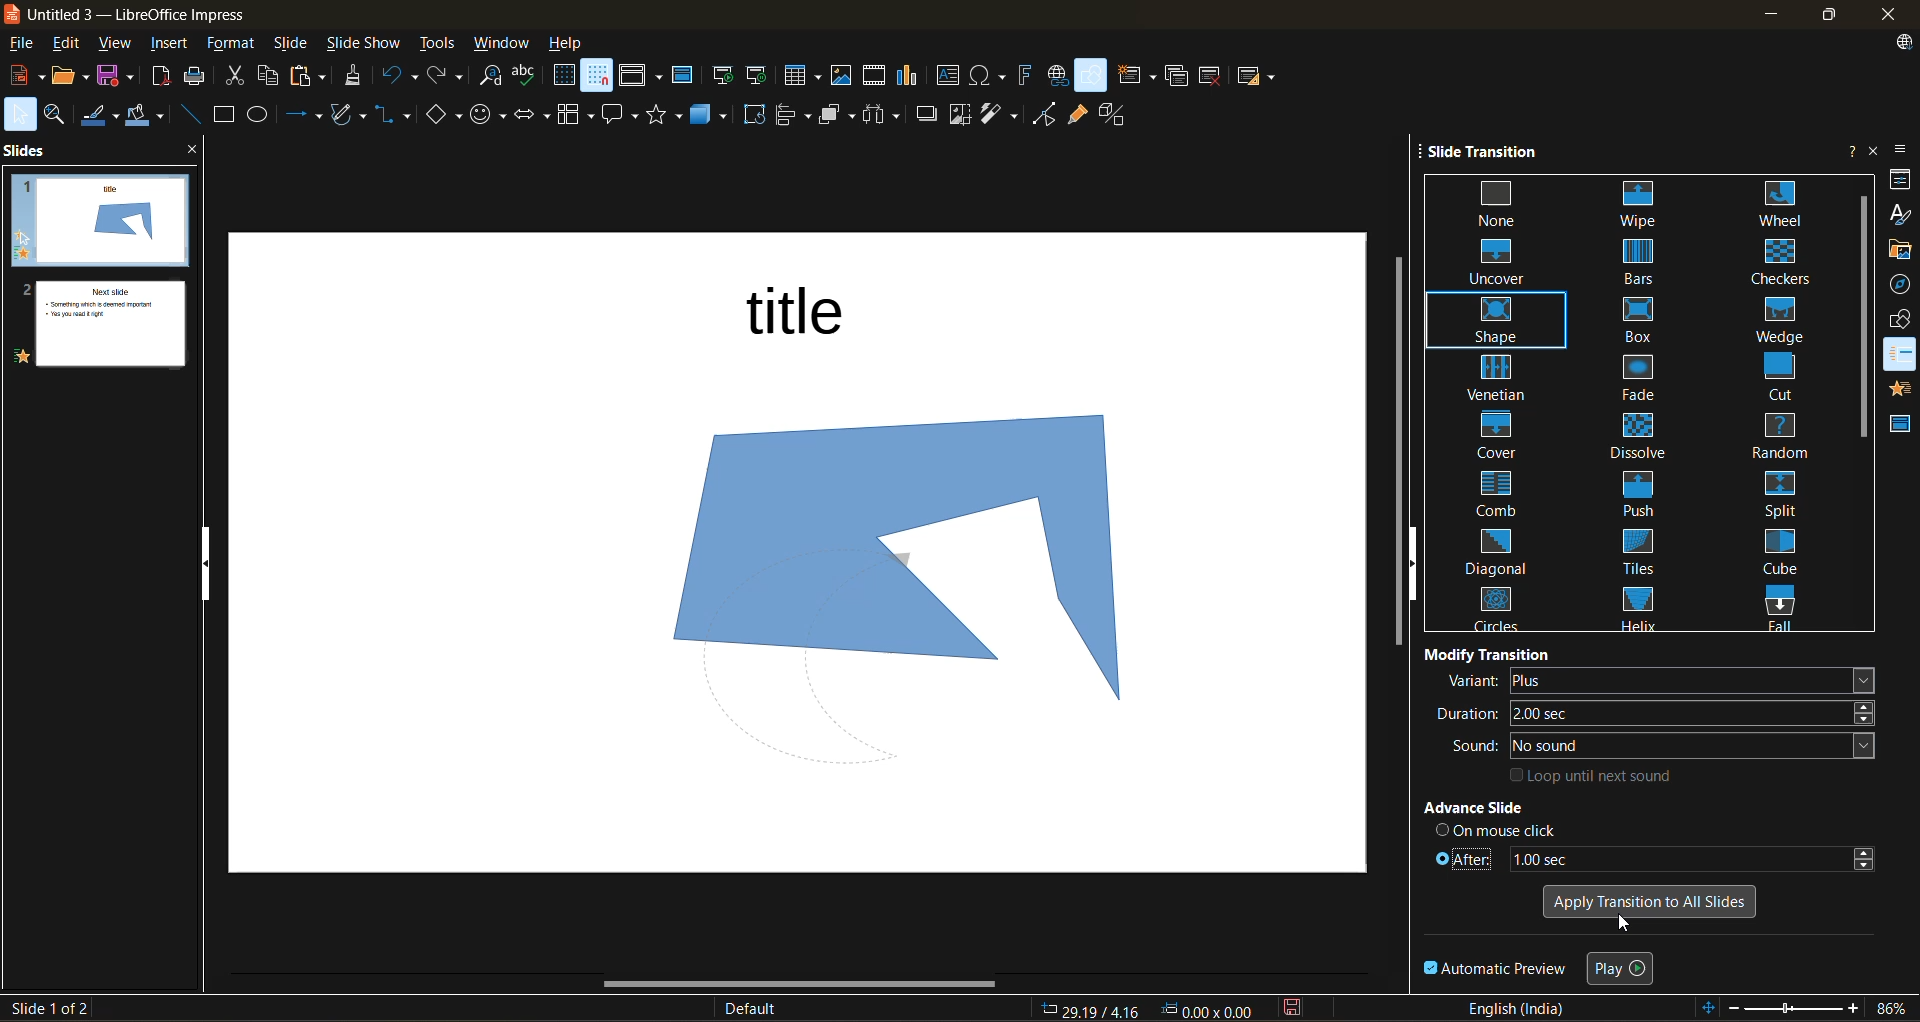 This screenshot has width=1920, height=1022. Describe the element at coordinates (927, 116) in the screenshot. I see `shadow` at that location.